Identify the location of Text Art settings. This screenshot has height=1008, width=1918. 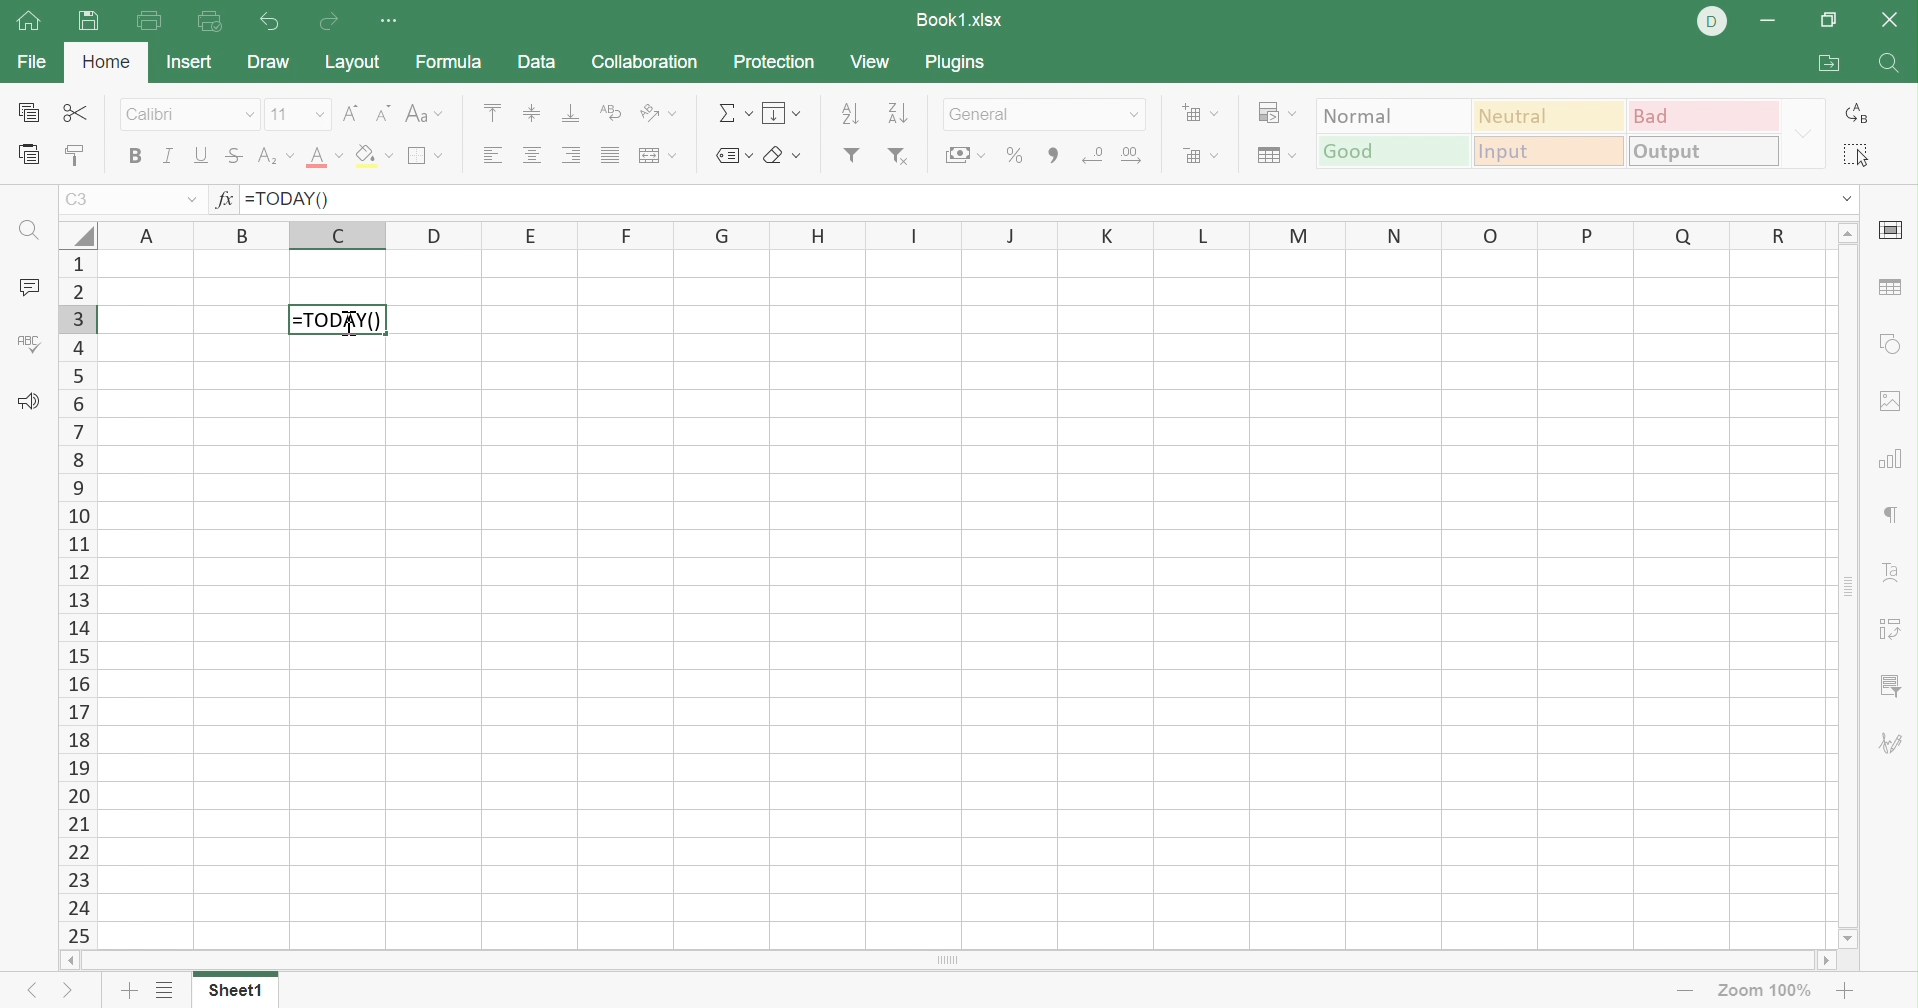
(1895, 575).